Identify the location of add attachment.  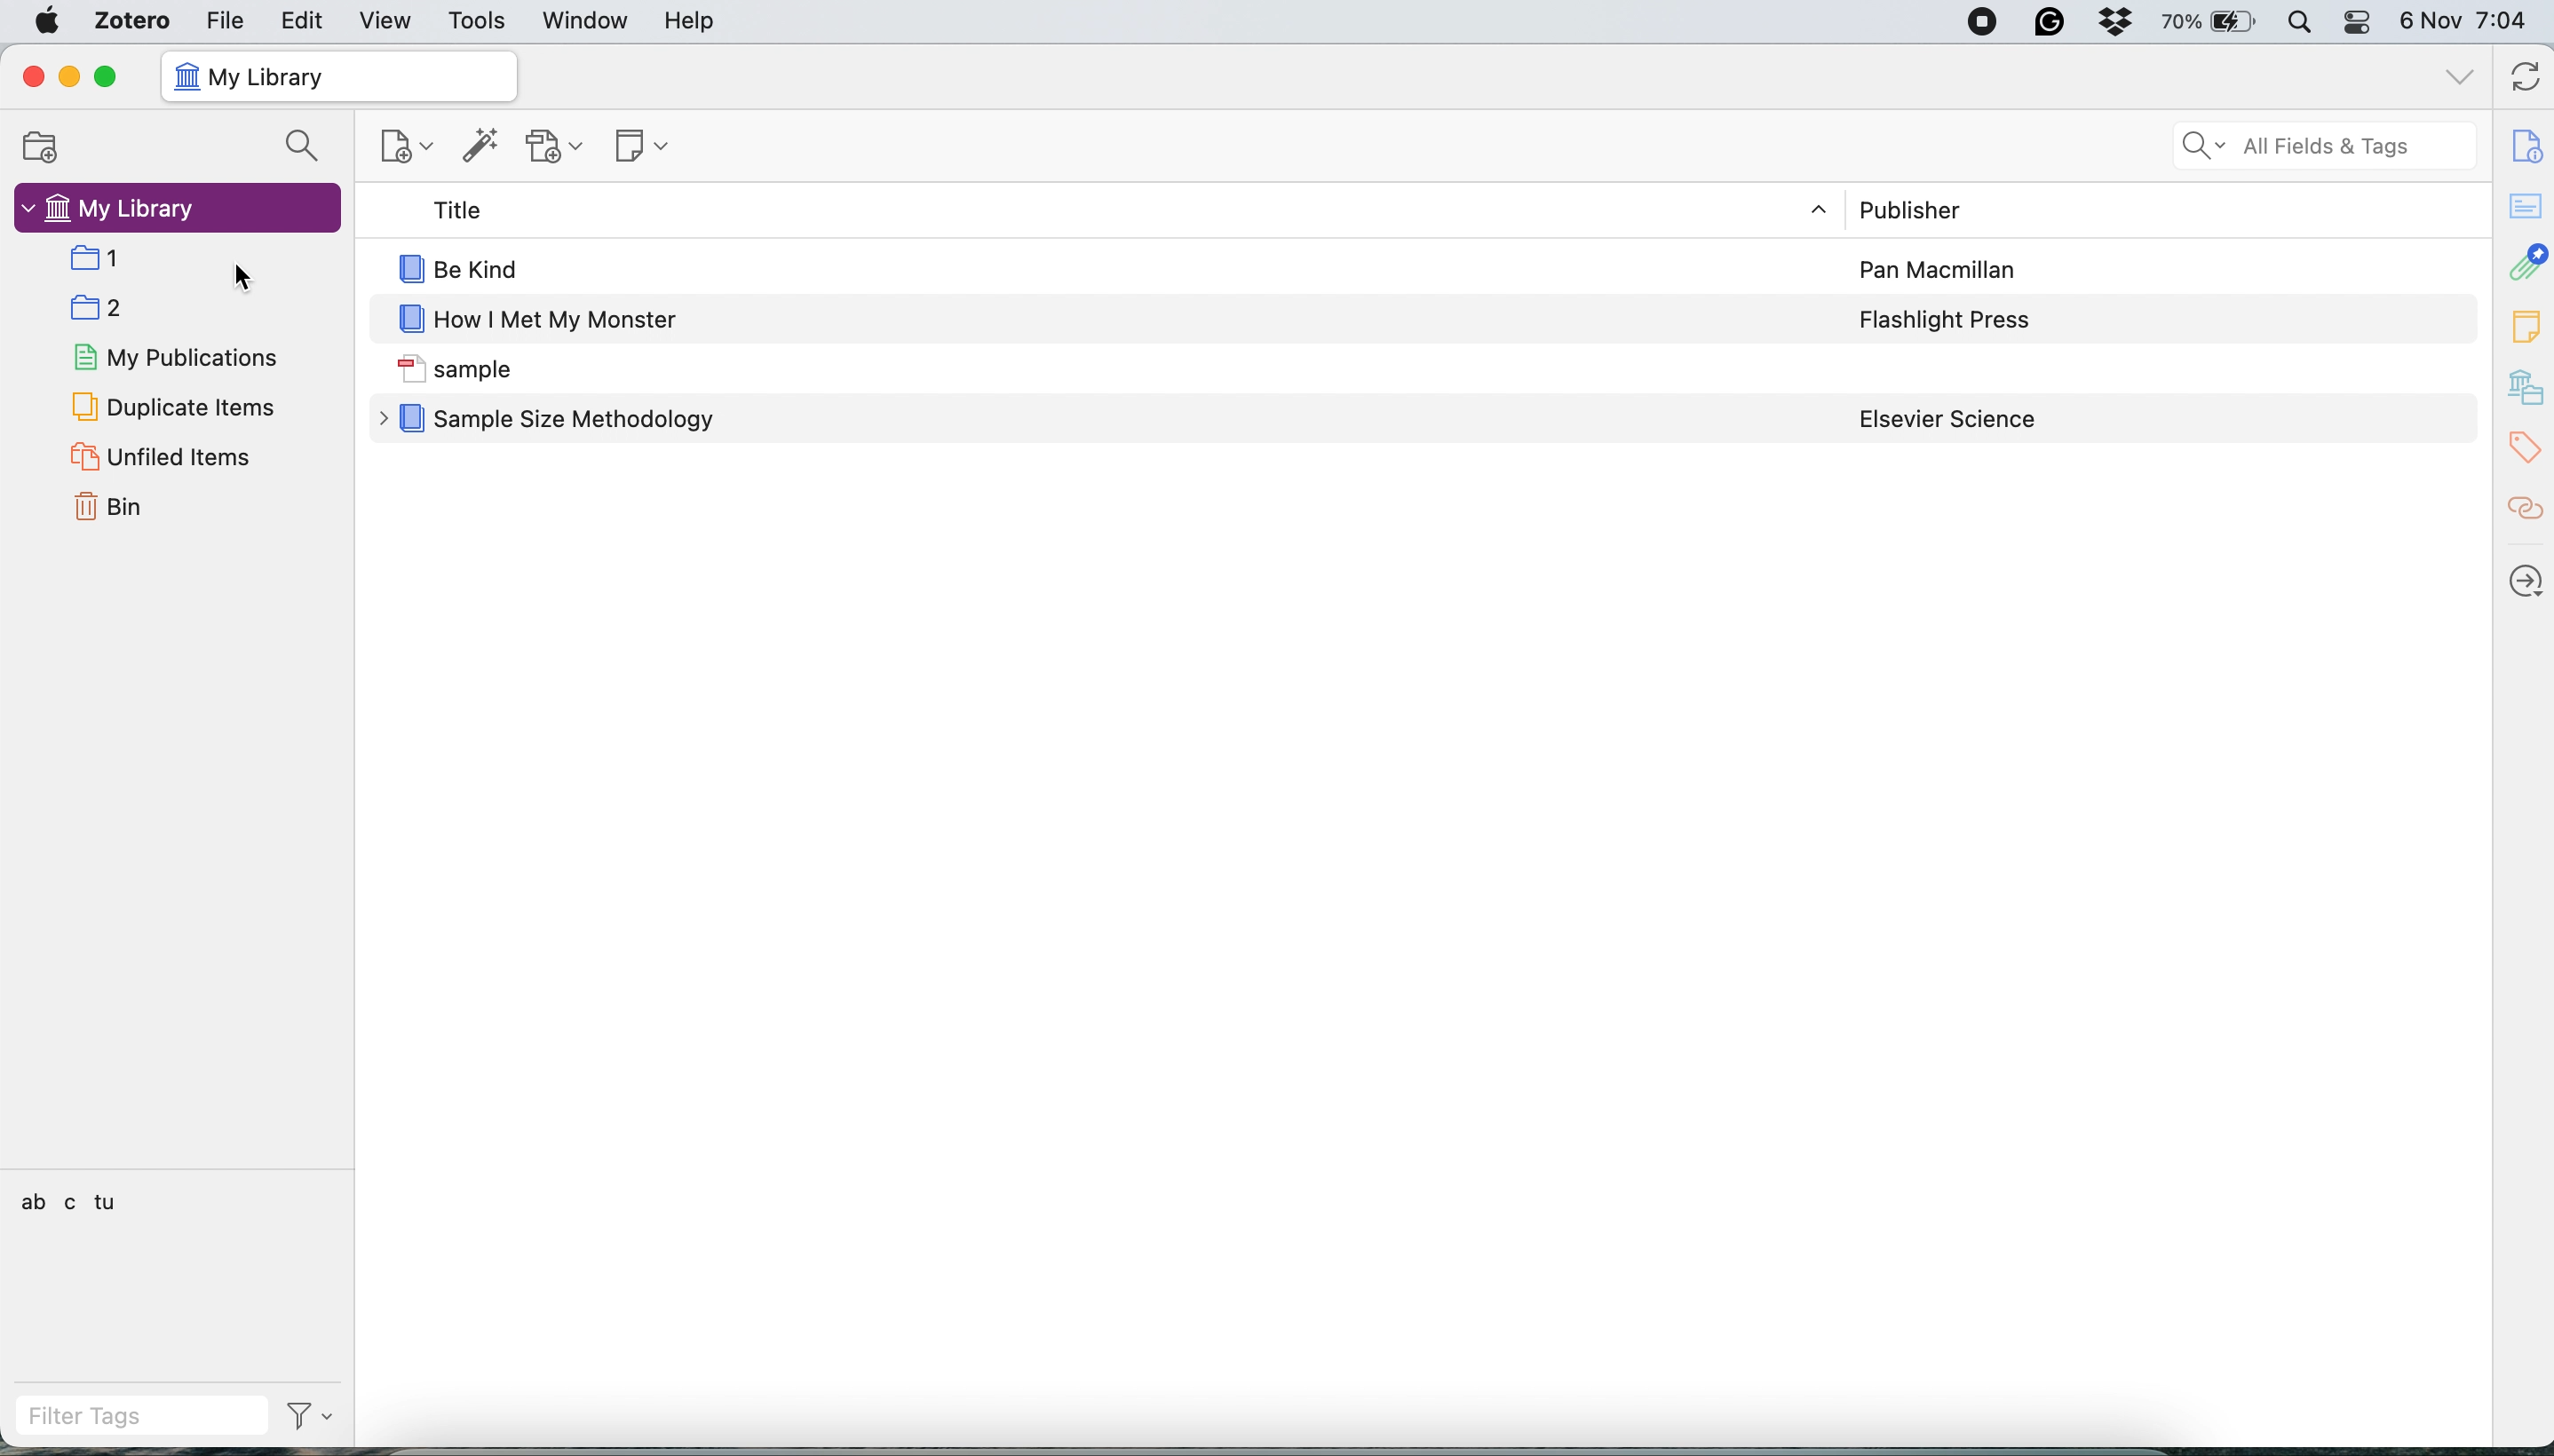
(558, 148).